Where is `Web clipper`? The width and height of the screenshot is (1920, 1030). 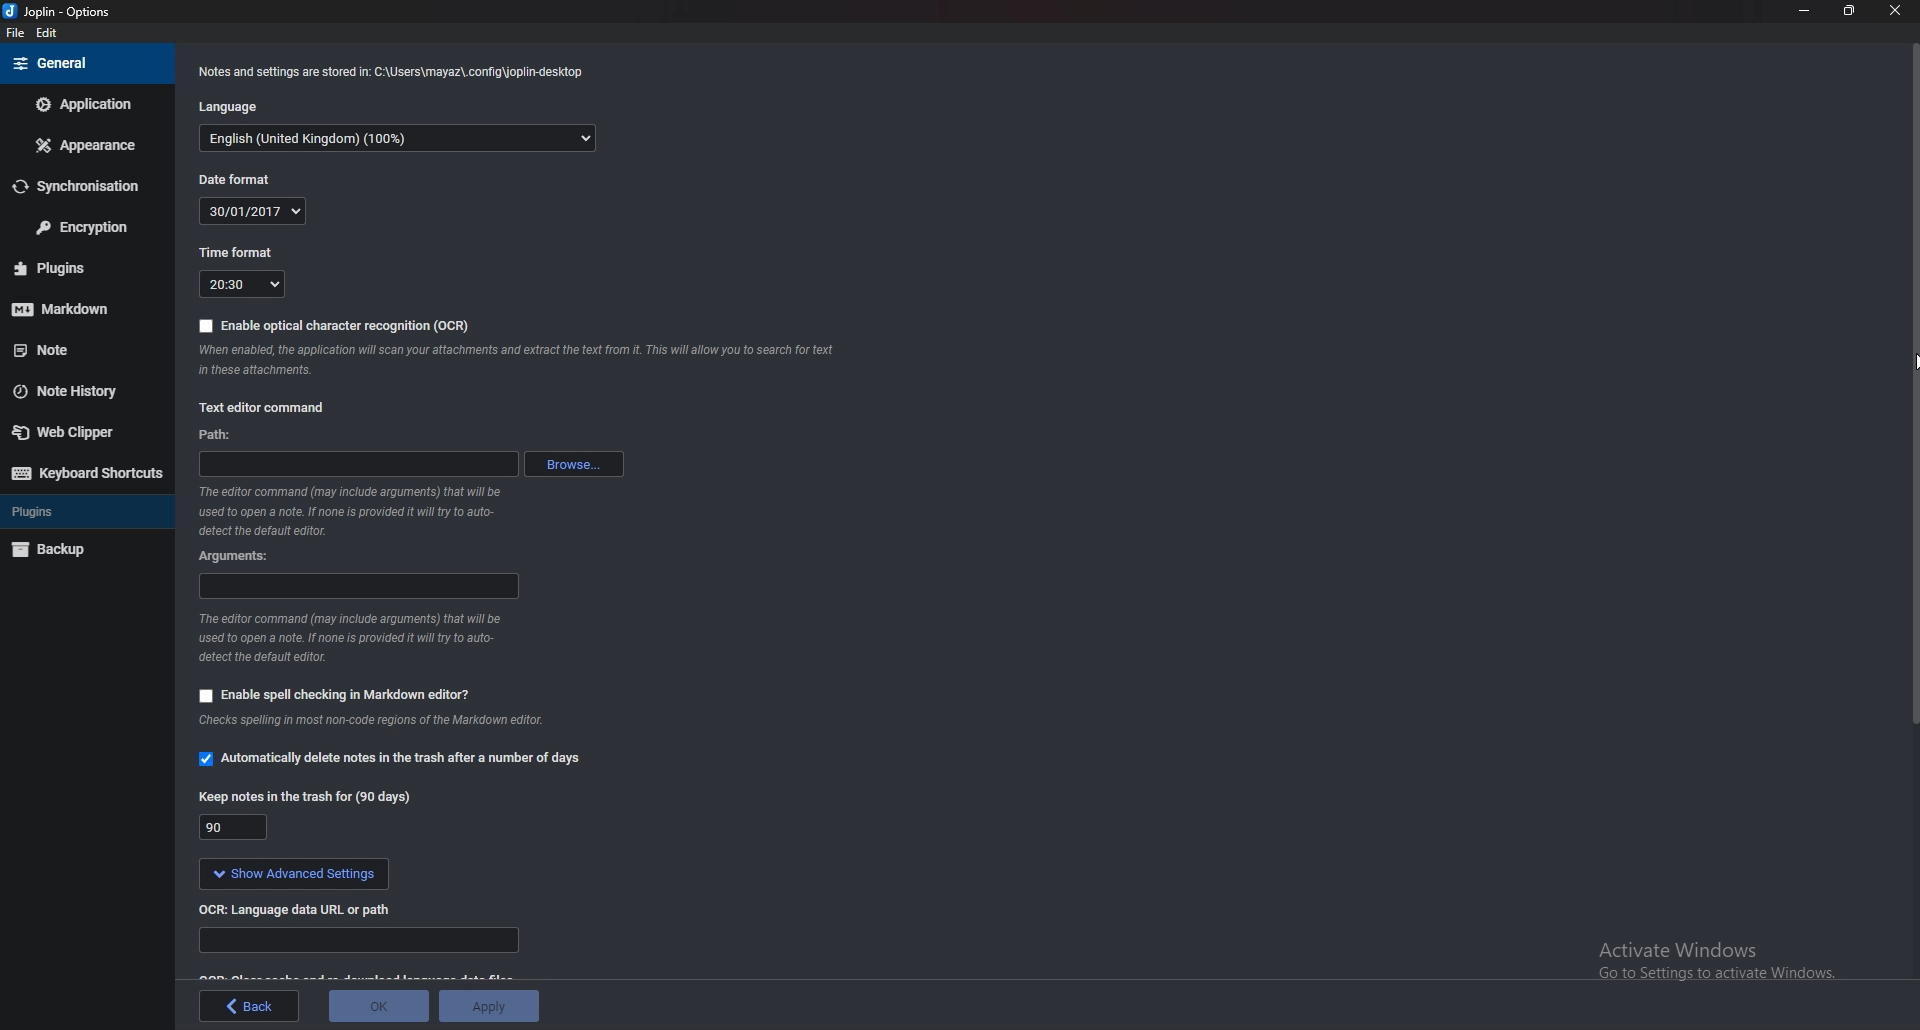
Web clipper is located at coordinates (77, 432).